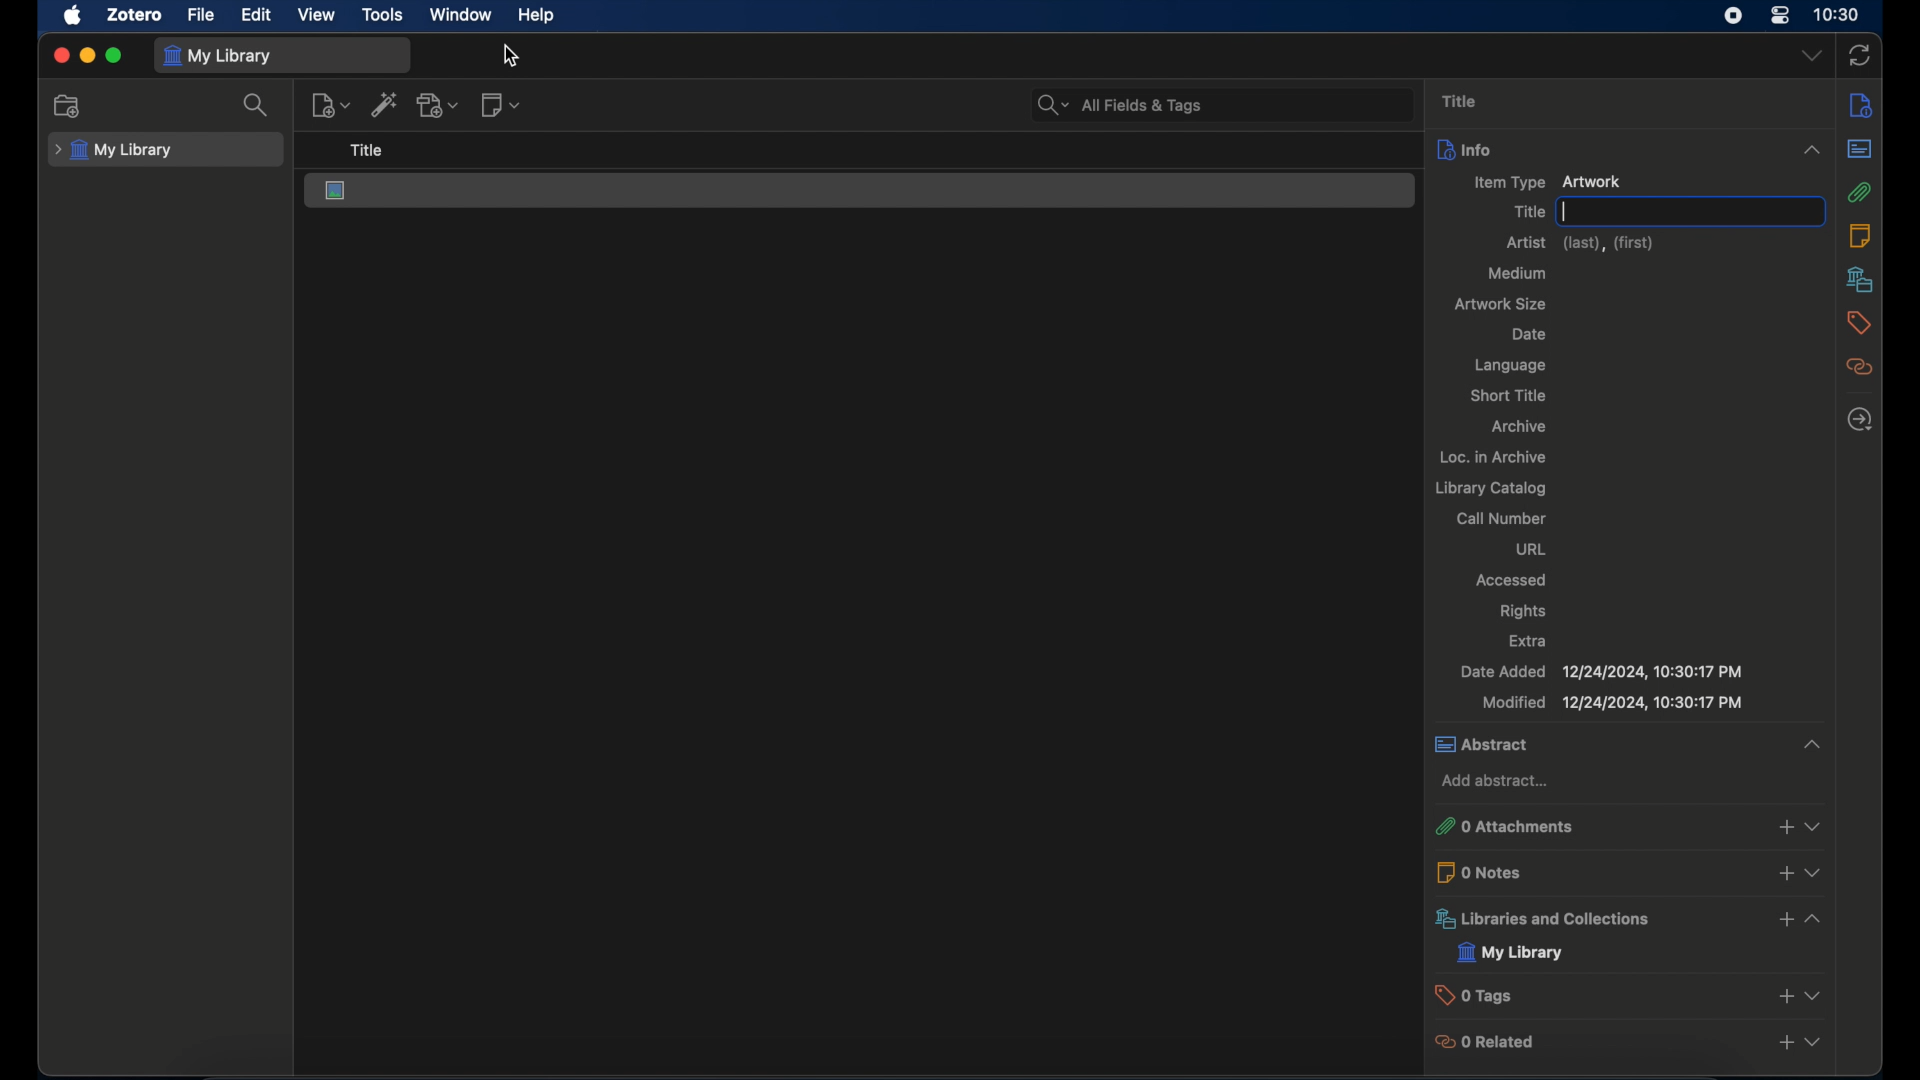 This screenshot has width=1920, height=1080. What do you see at coordinates (67, 106) in the screenshot?
I see `new collection` at bounding box center [67, 106].